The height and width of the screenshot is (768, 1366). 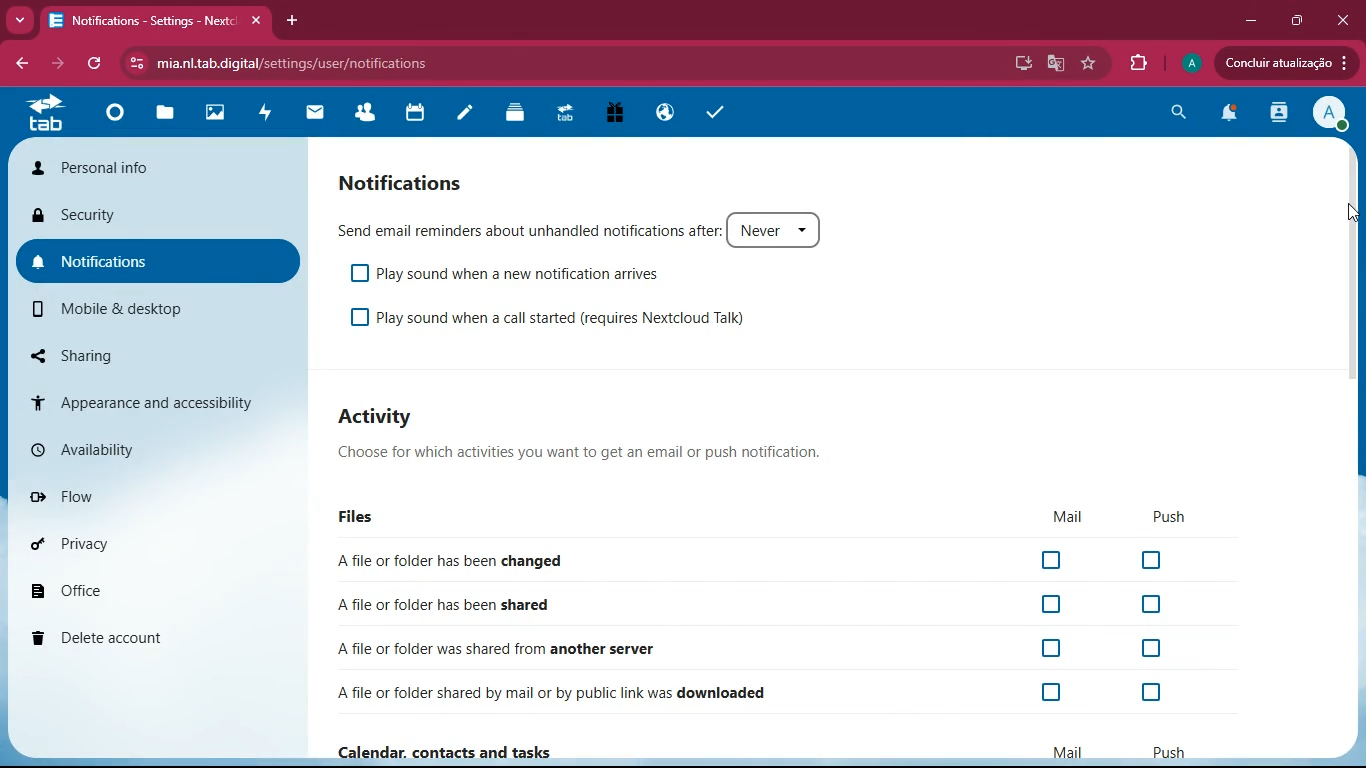 I want to click on send email reminders about unhandled notifications after:, so click(x=587, y=225).